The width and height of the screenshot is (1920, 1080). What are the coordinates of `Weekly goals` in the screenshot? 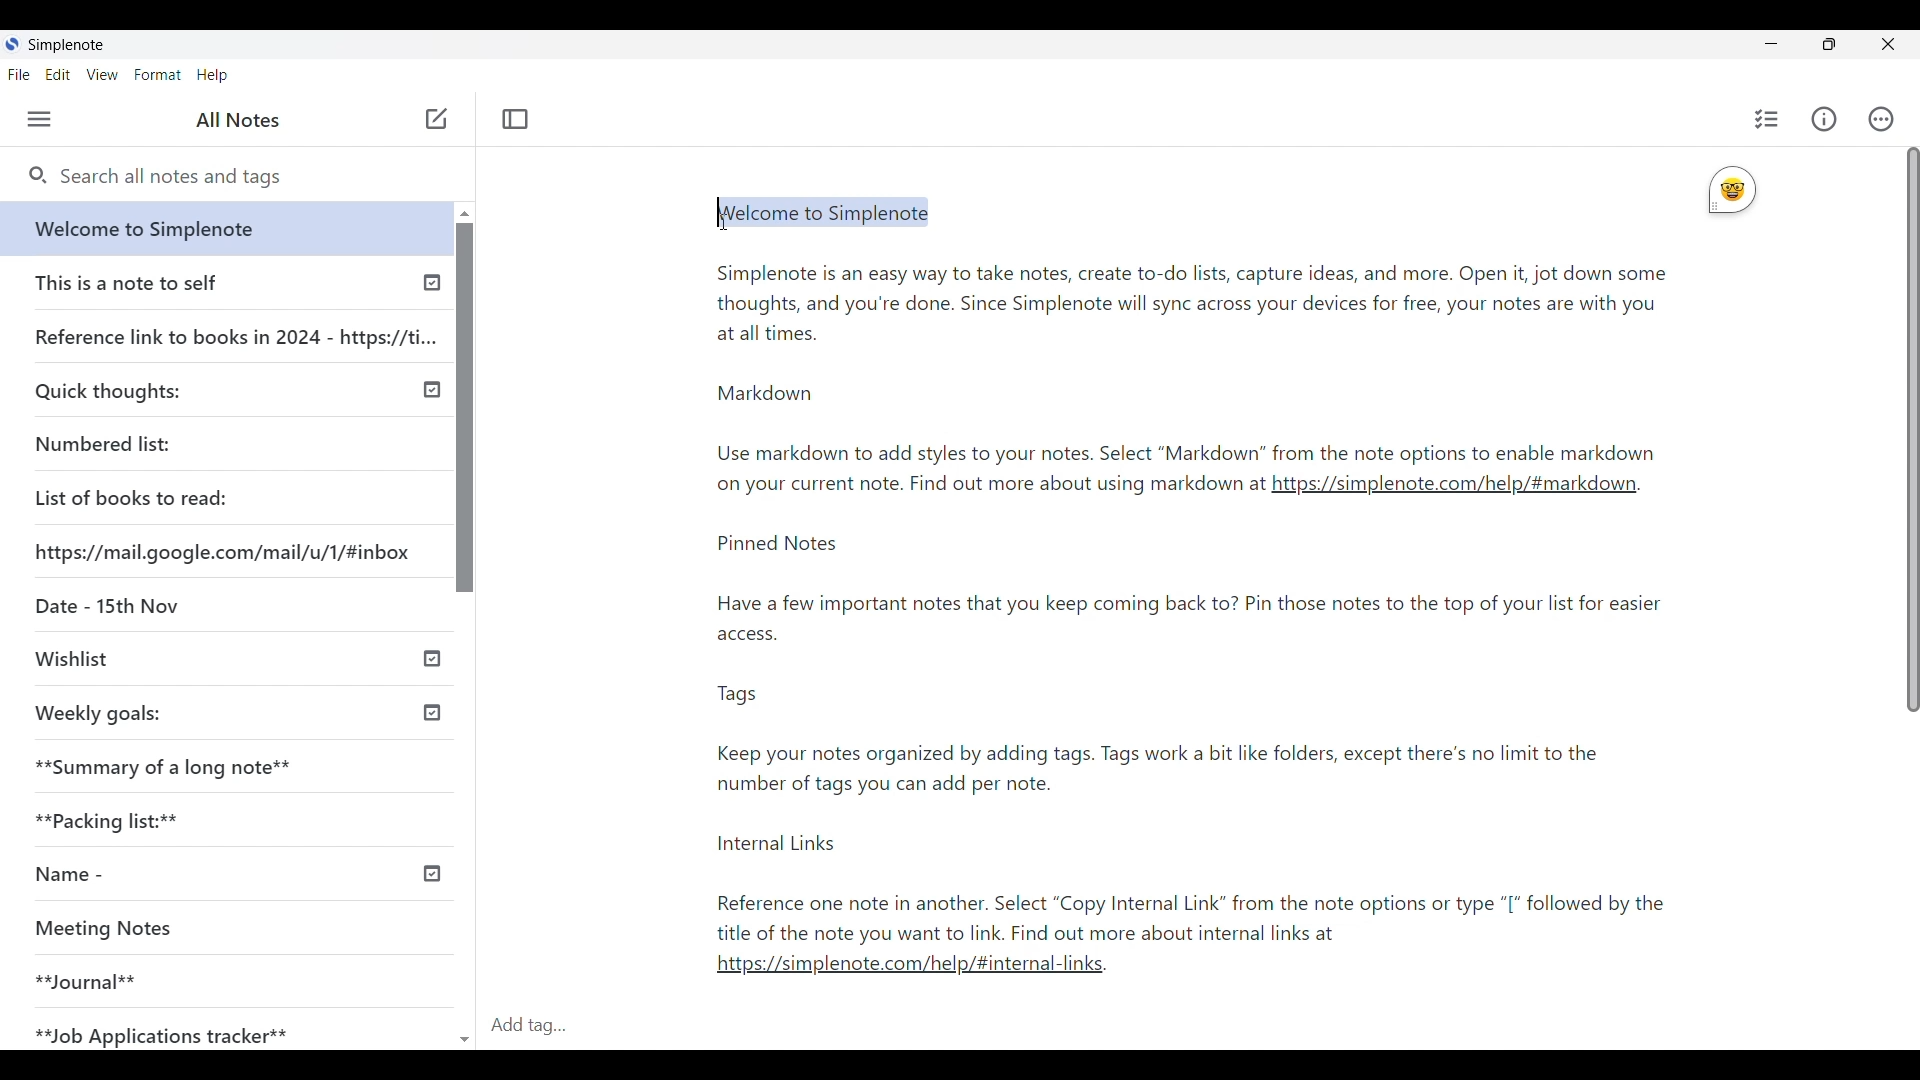 It's located at (99, 713).